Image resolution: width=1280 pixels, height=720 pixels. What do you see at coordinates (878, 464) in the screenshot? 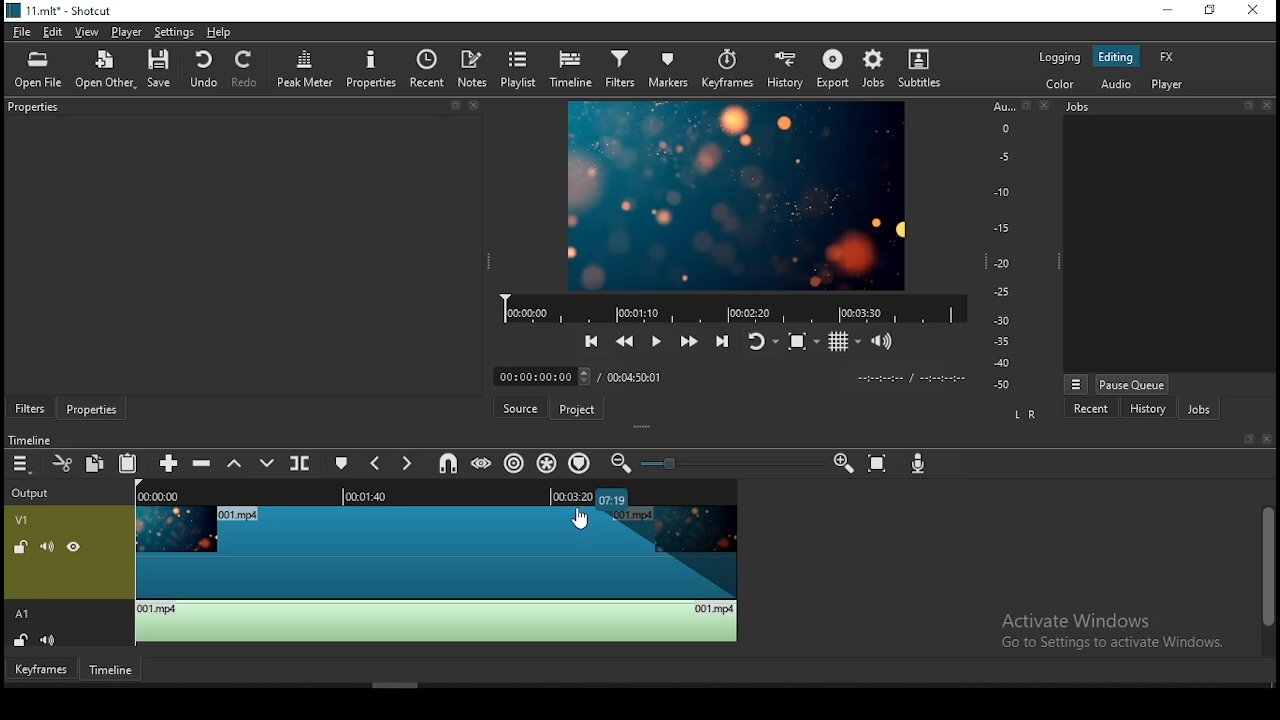
I see `zoom timeline to fit` at bounding box center [878, 464].